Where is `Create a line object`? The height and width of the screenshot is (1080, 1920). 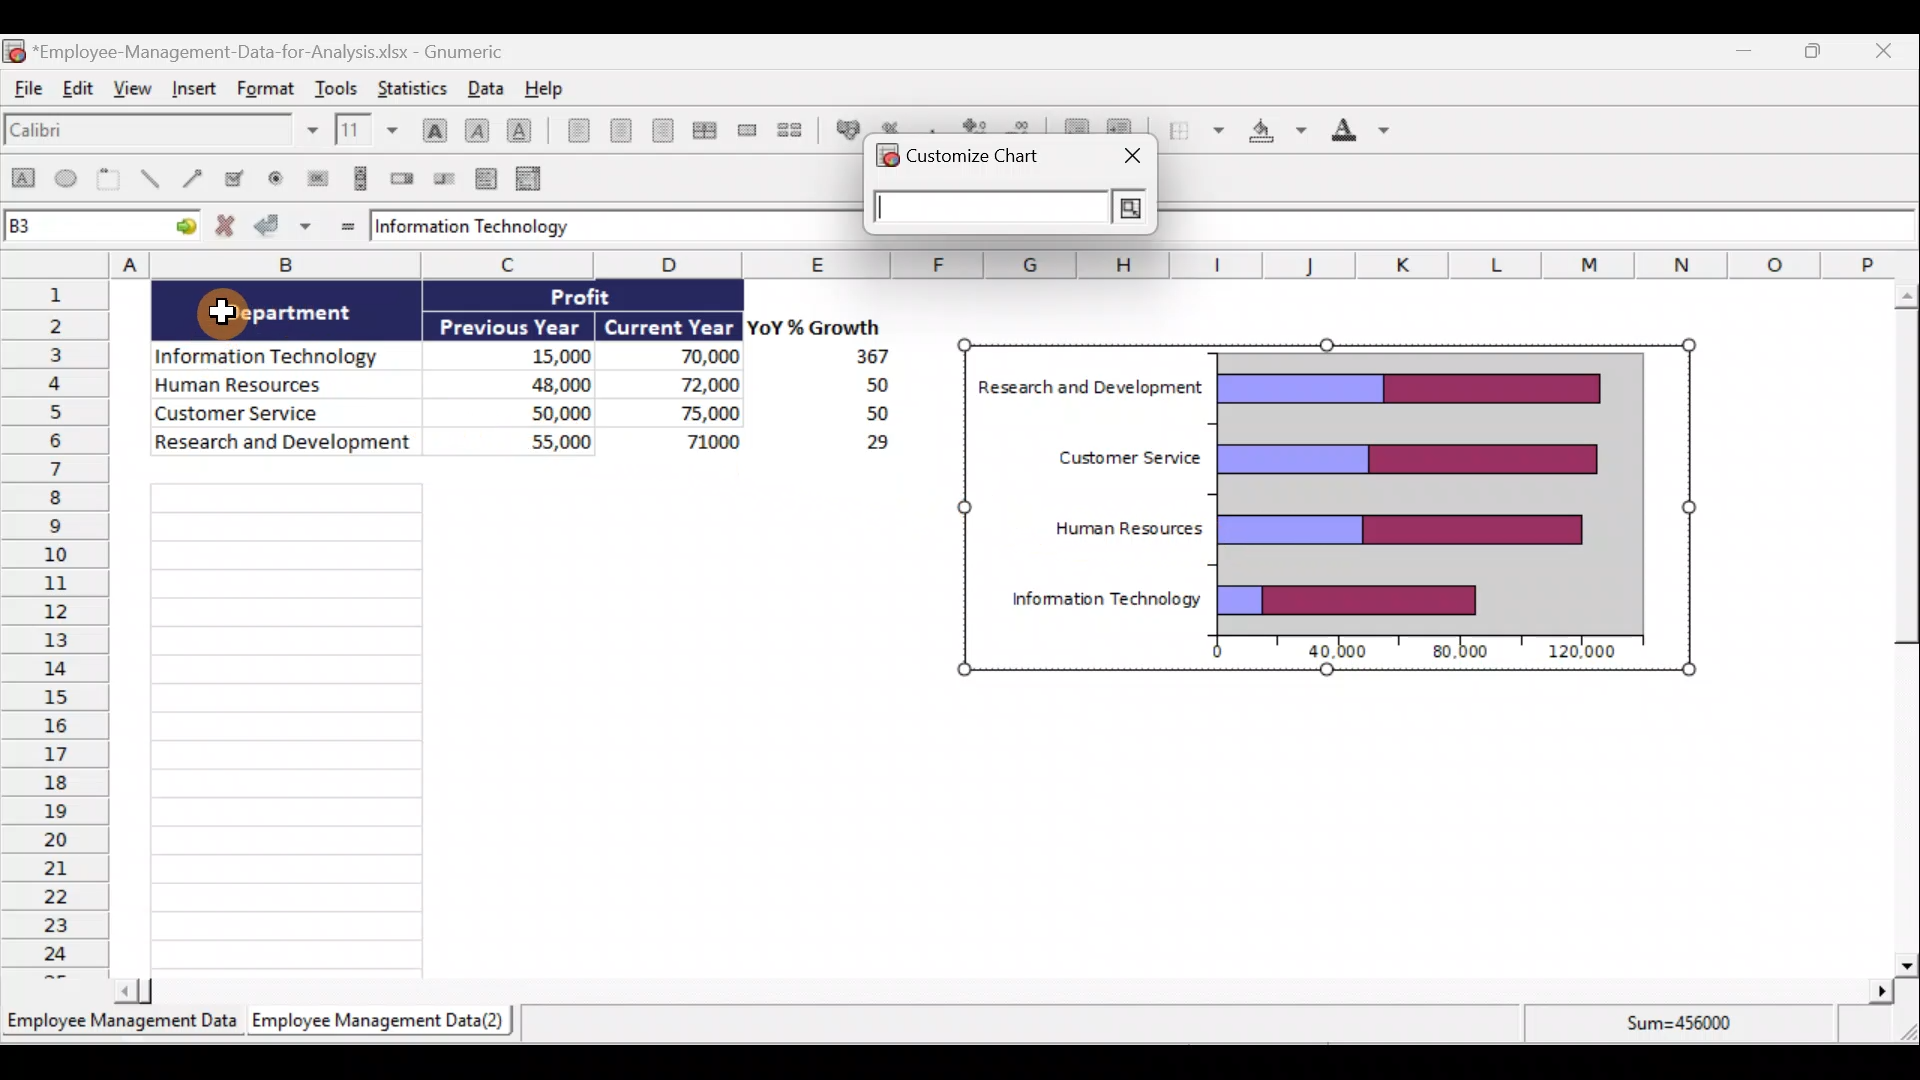 Create a line object is located at coordinates (149, 181).